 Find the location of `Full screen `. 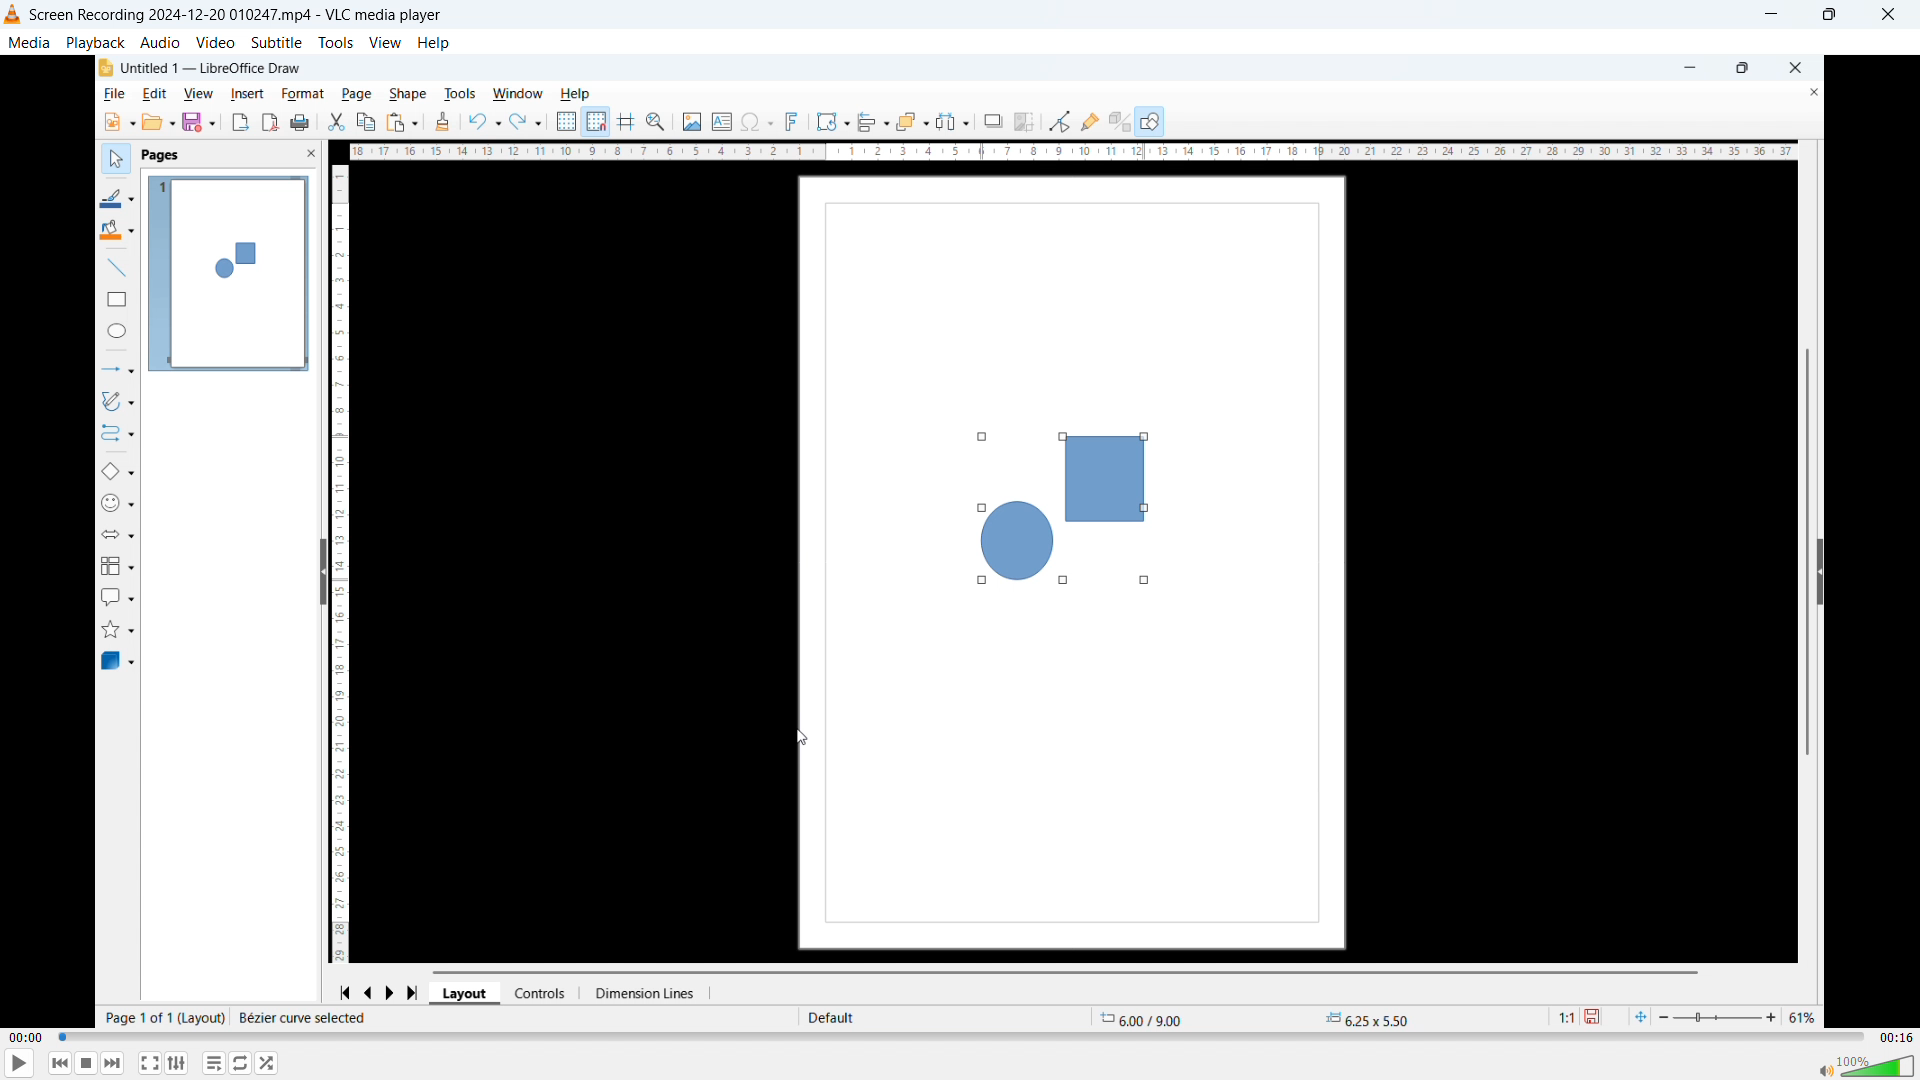

Full screen  is located at coordinates (150, 1062).